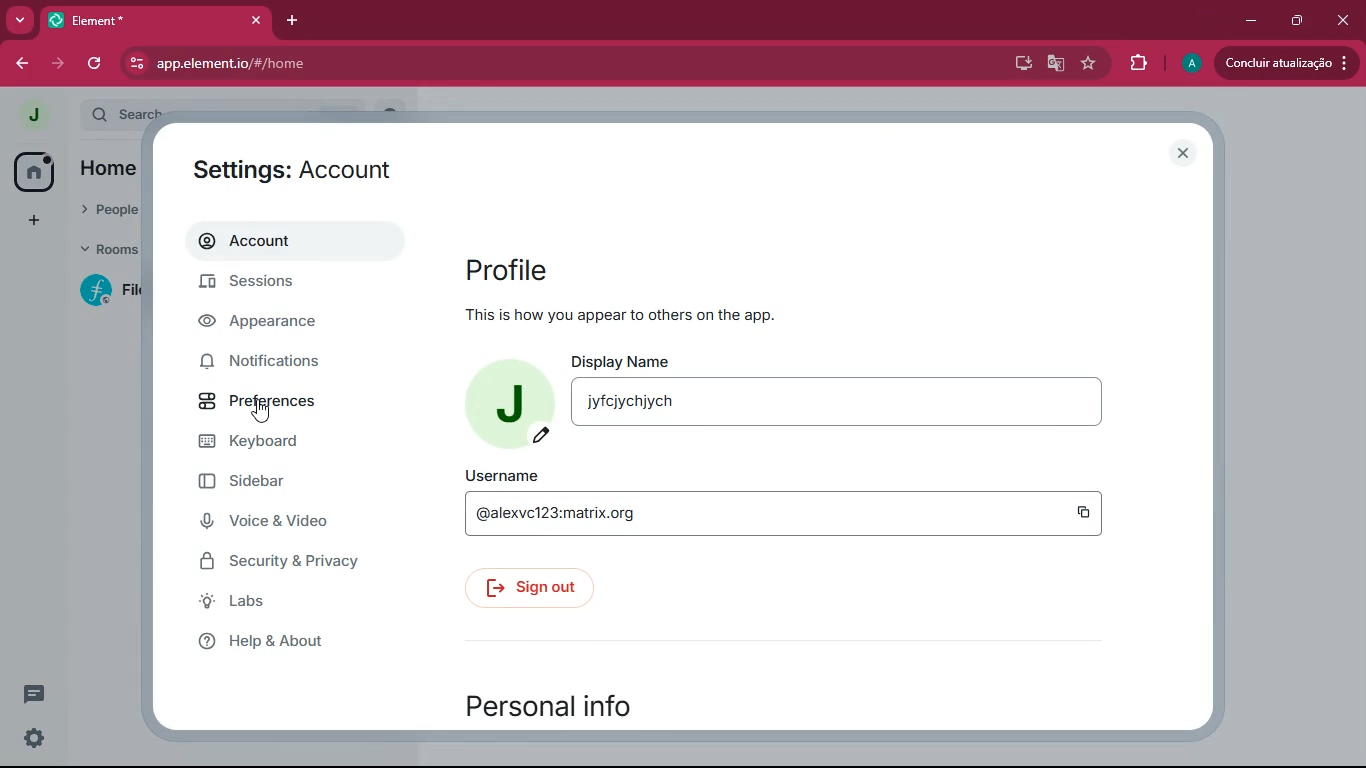 This screenshot has width=1366, height=768. What do you see at coordinates (287, 563) in the screenshot?
I see `security & Privacy` at bounding box center [287, 563].